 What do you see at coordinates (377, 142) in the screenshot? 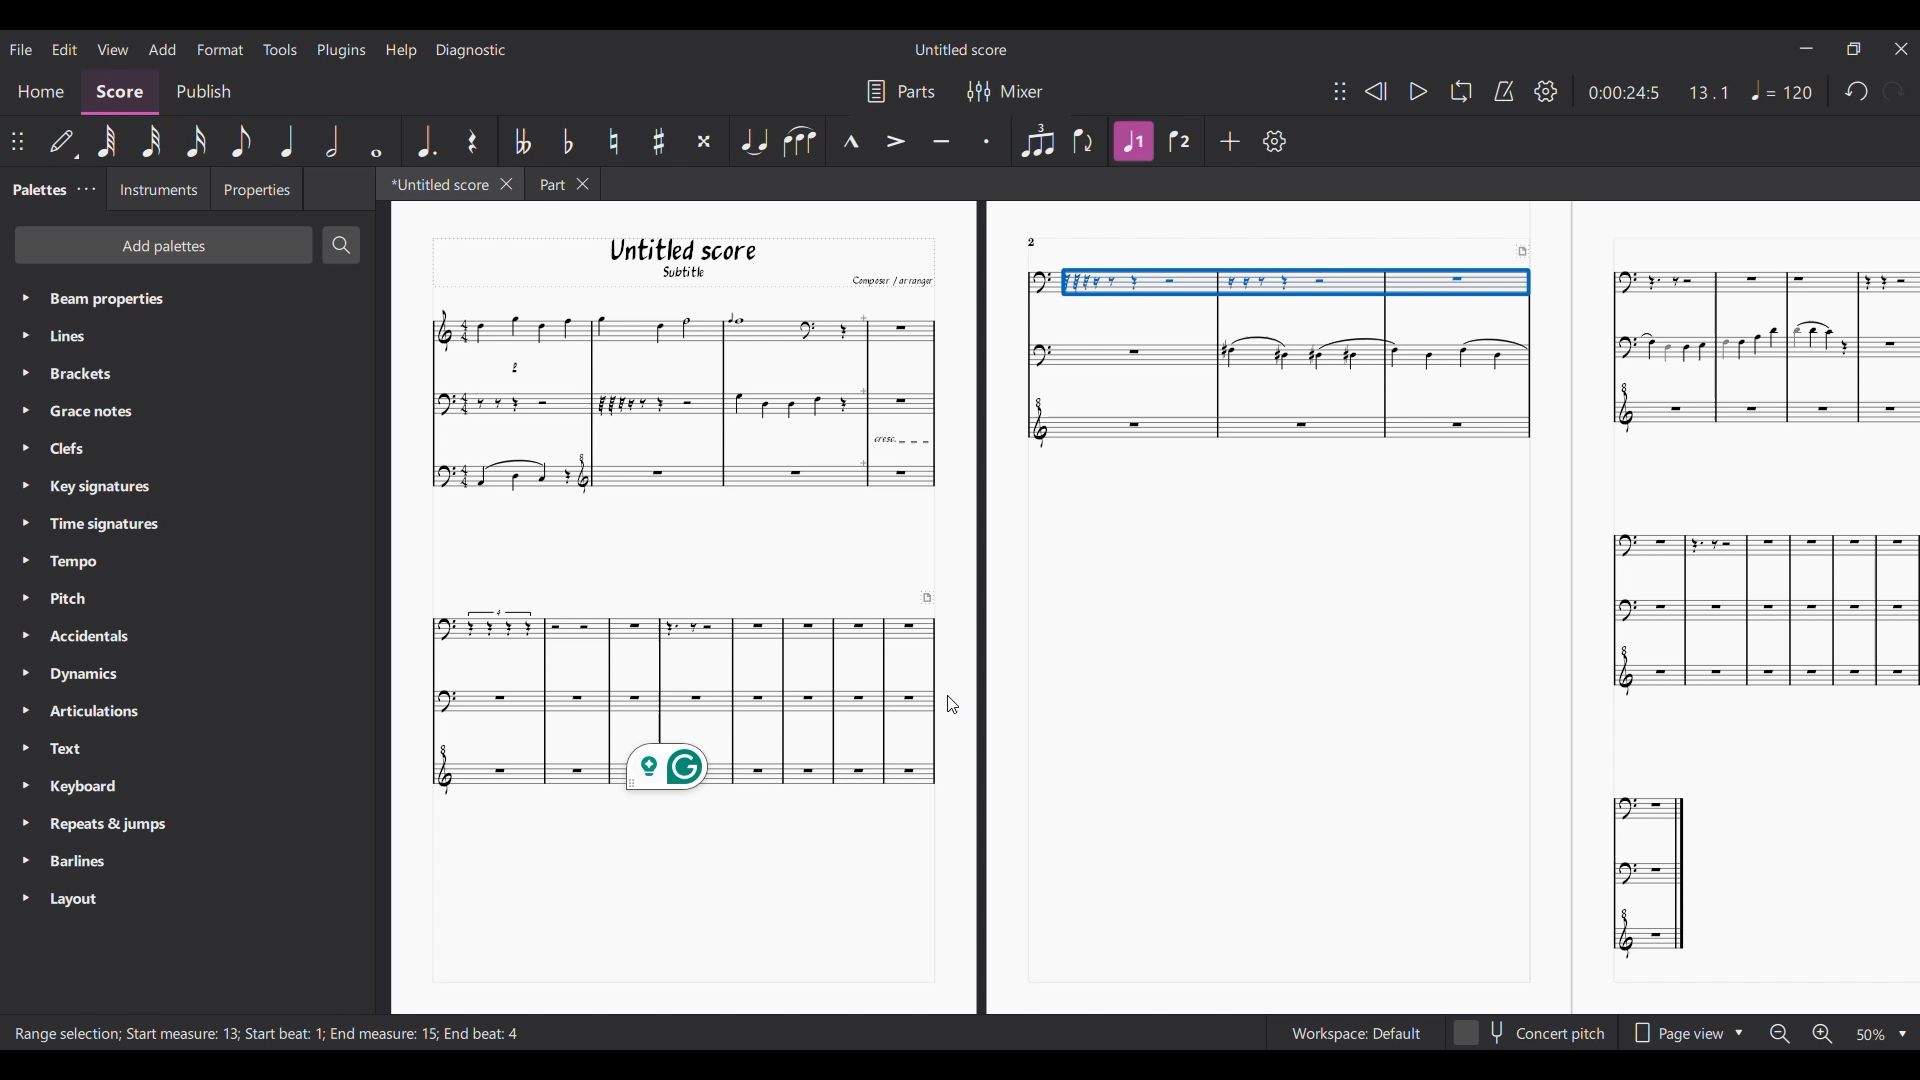
I see `Whole note` at bounding box center [377, 142].